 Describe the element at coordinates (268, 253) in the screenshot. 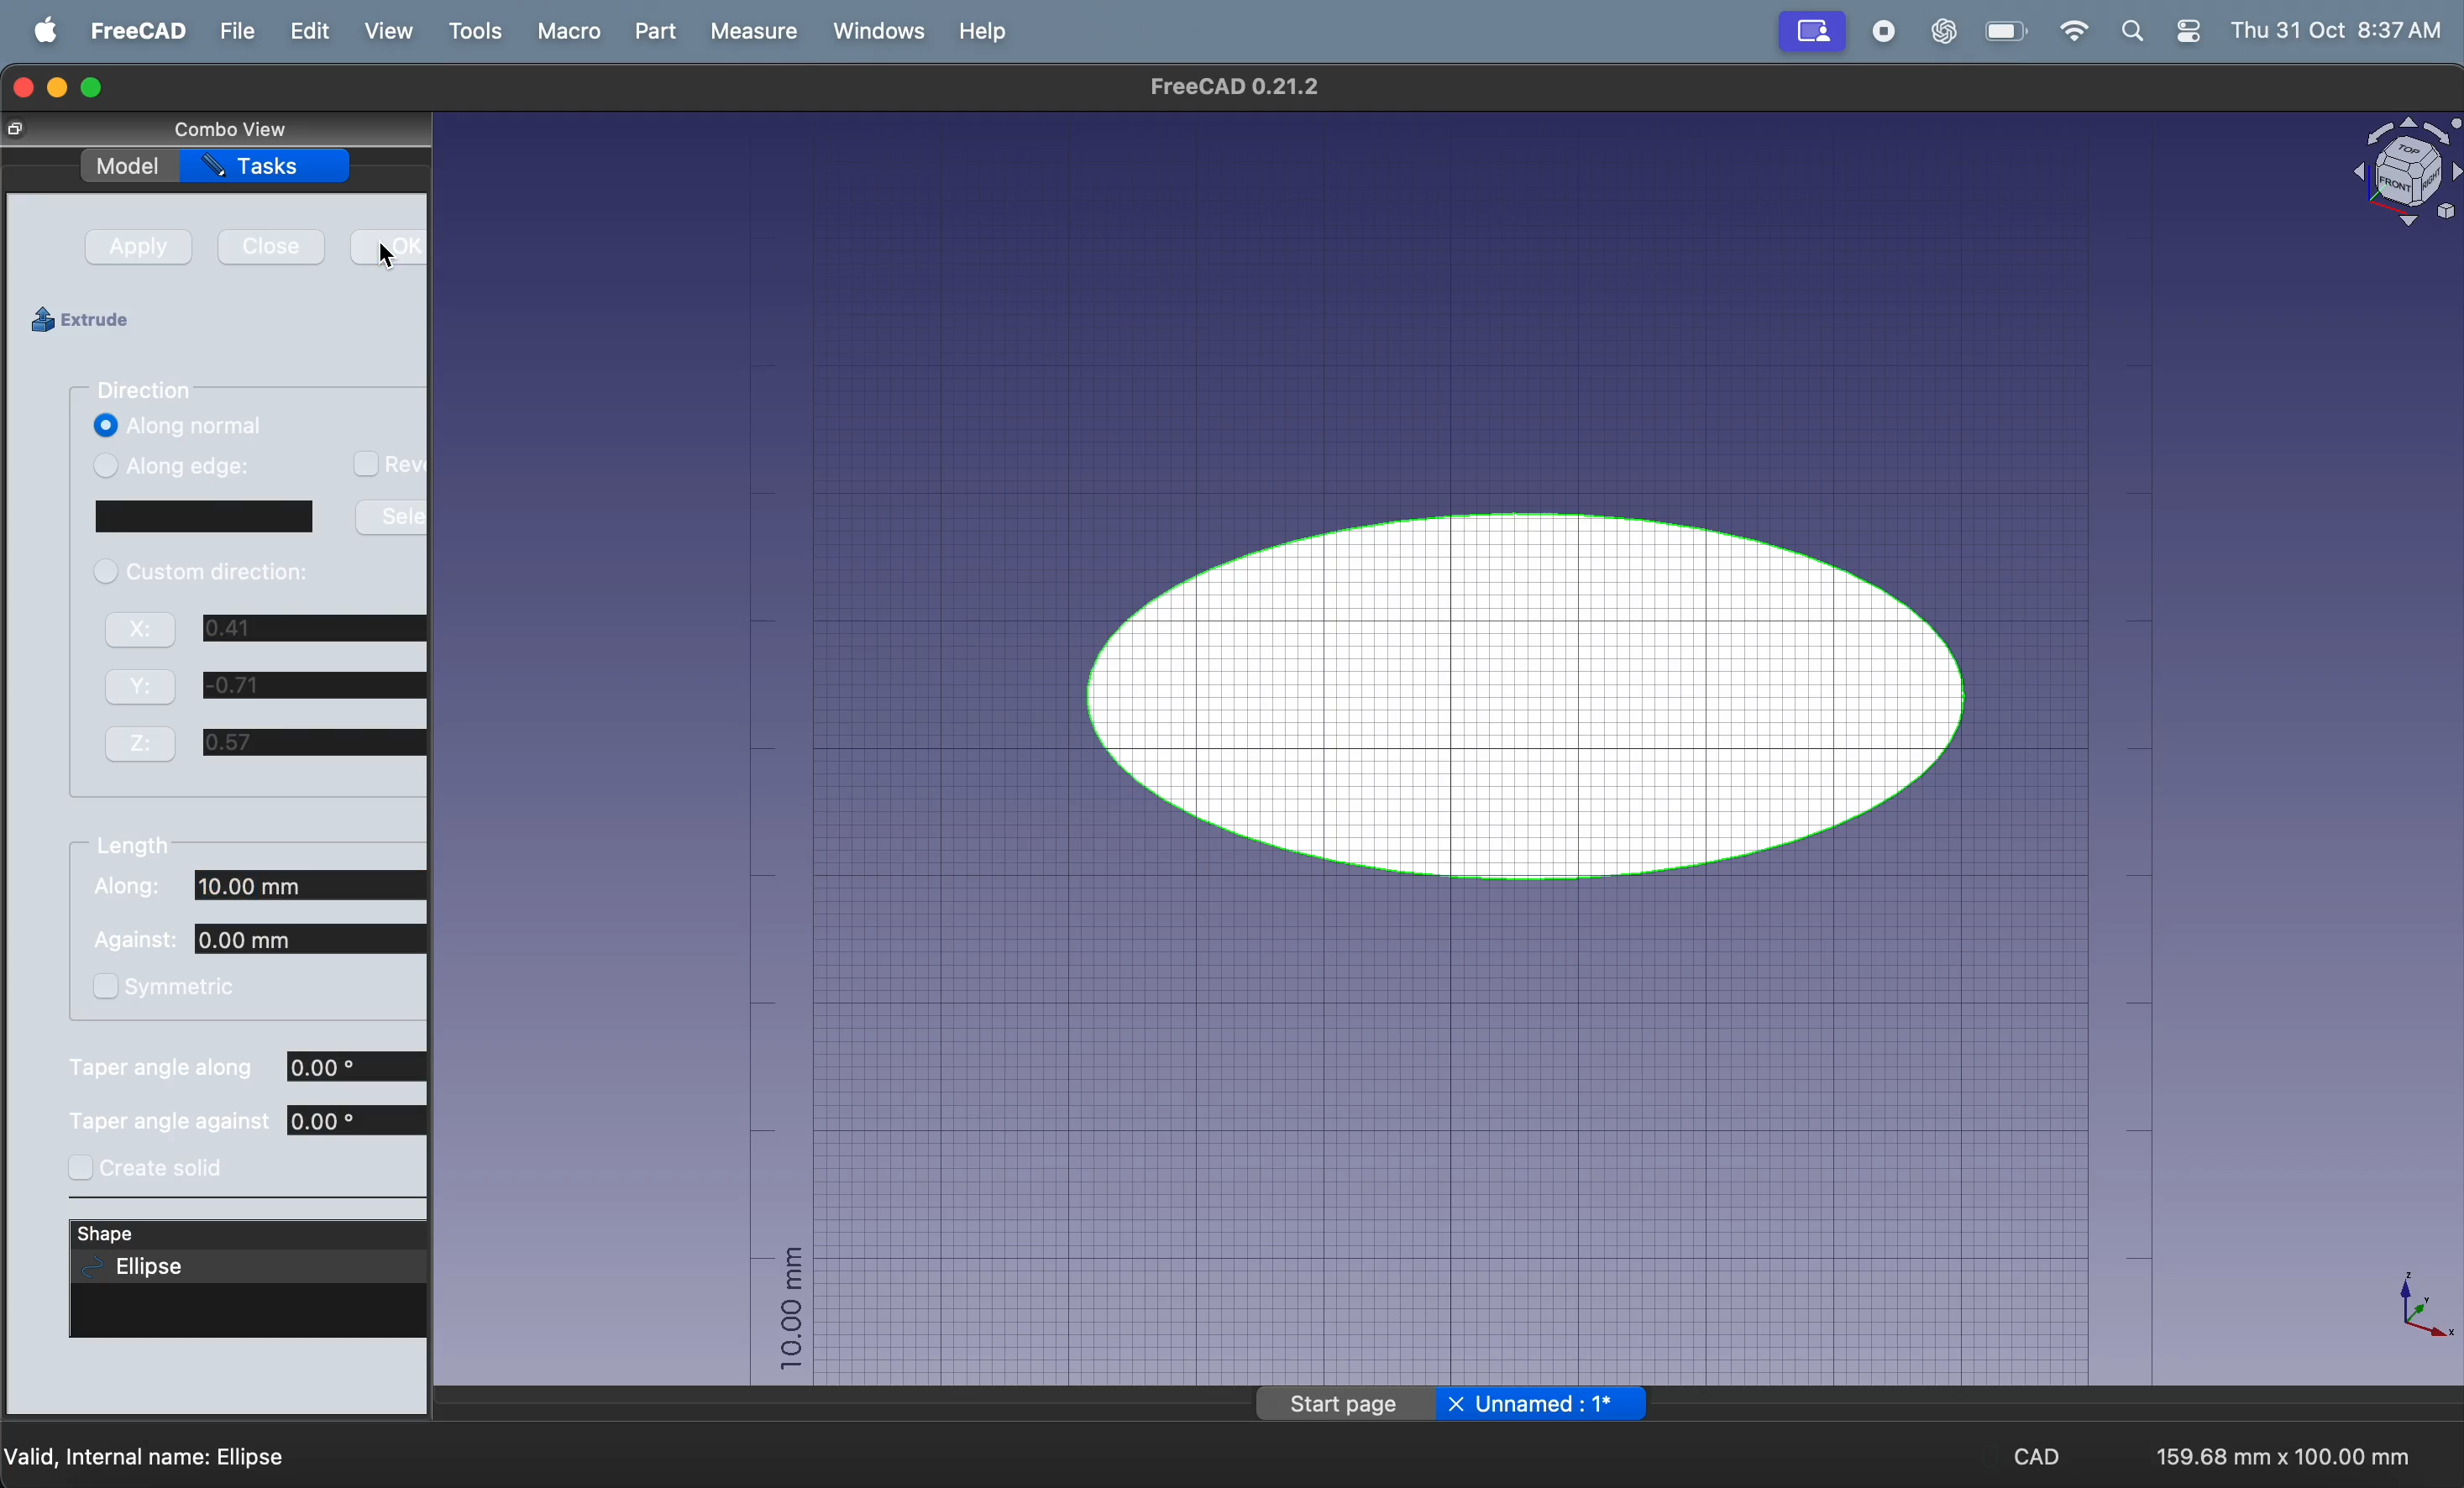

I see `close` at that location.